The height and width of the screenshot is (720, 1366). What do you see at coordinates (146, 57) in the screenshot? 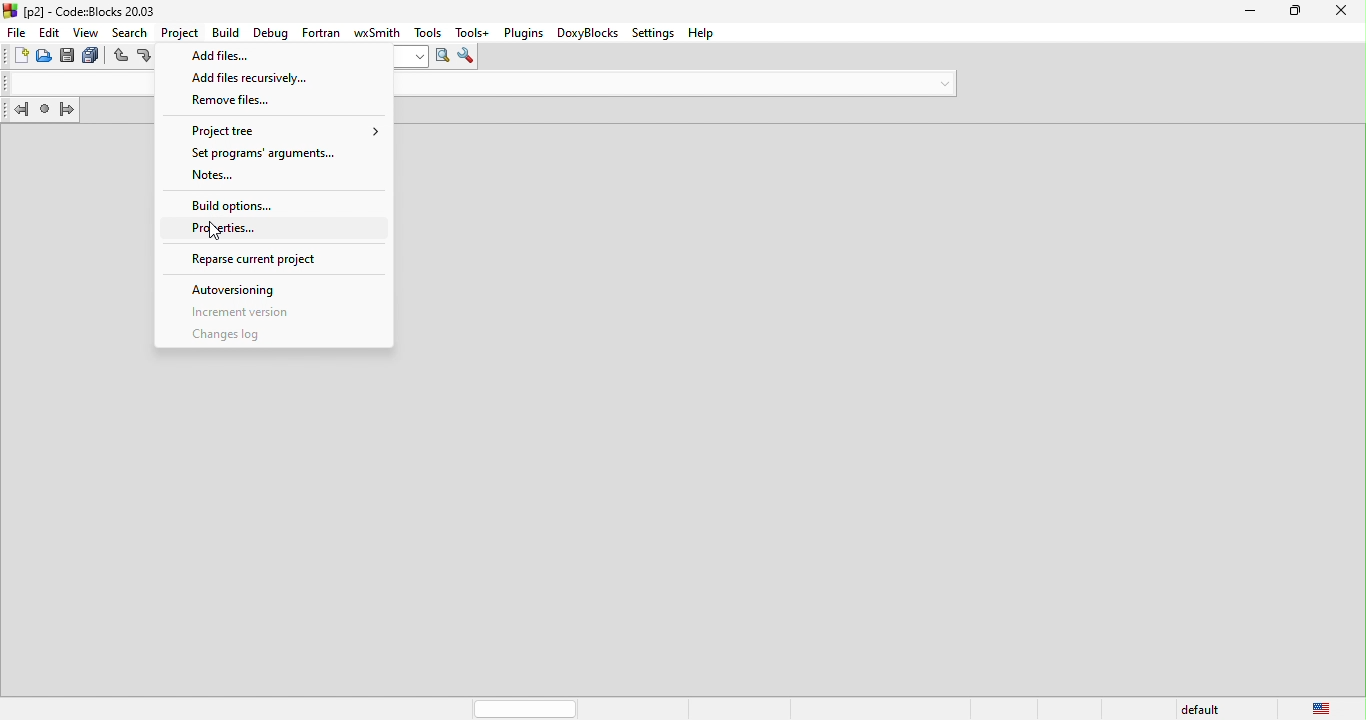
I see `redo` at bounding box center [146, 57].